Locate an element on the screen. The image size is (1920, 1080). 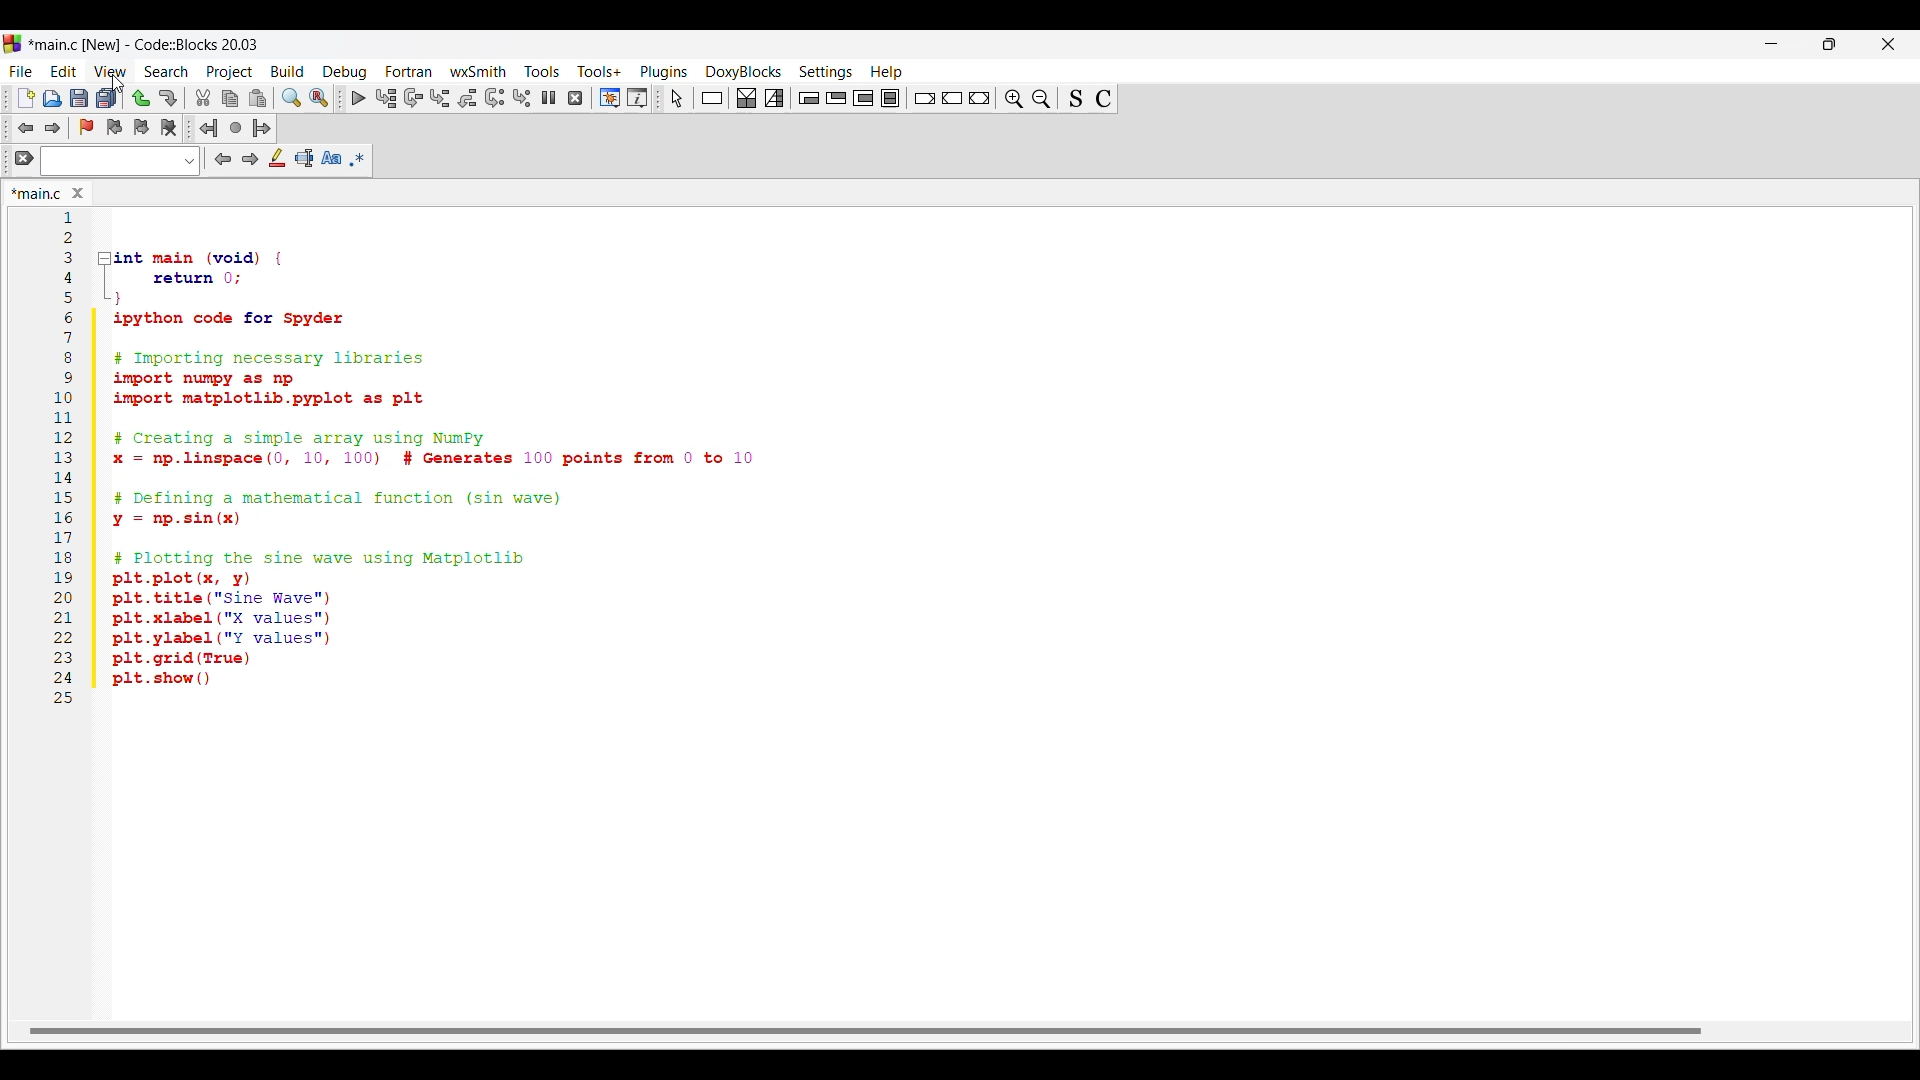
Project name, software name and version is located at coordinates (149, 44).